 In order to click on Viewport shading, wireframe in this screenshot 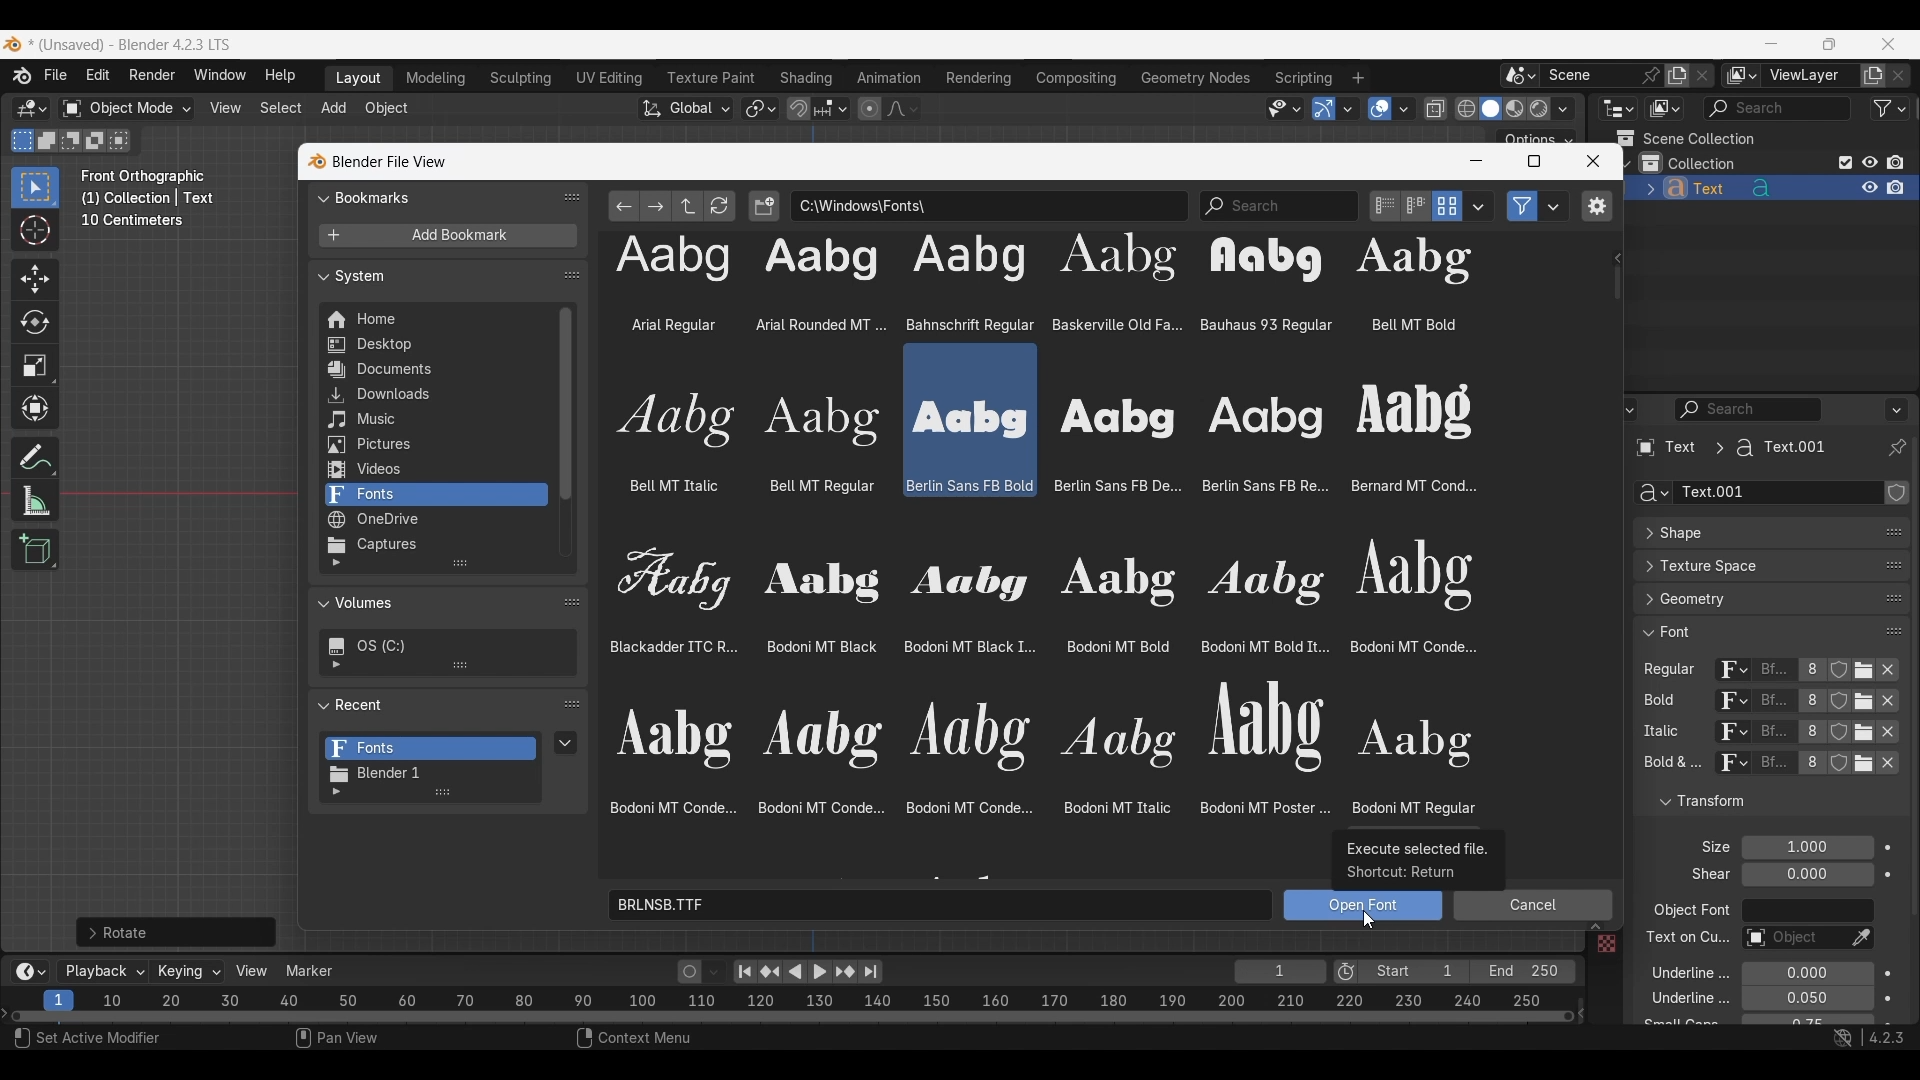, I will do `click(1467, 109)`.